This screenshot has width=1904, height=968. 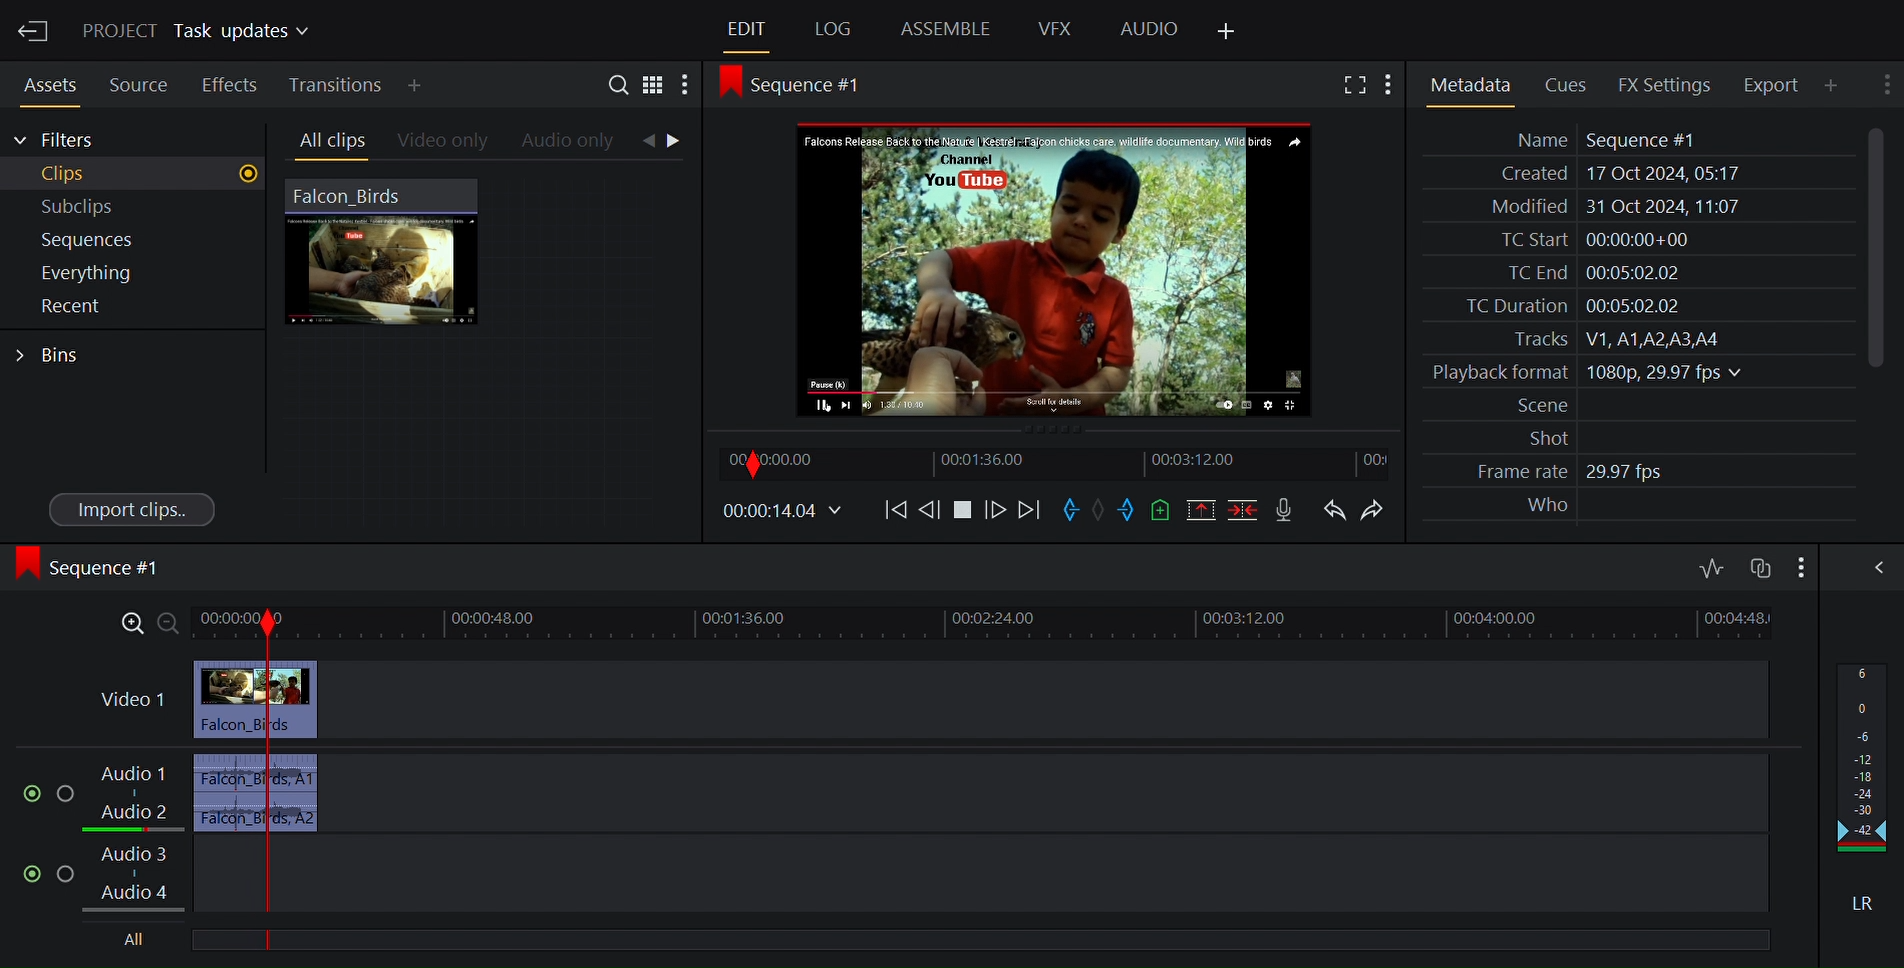 I want to click on Media Viewer, so click(x=1053, y=268).